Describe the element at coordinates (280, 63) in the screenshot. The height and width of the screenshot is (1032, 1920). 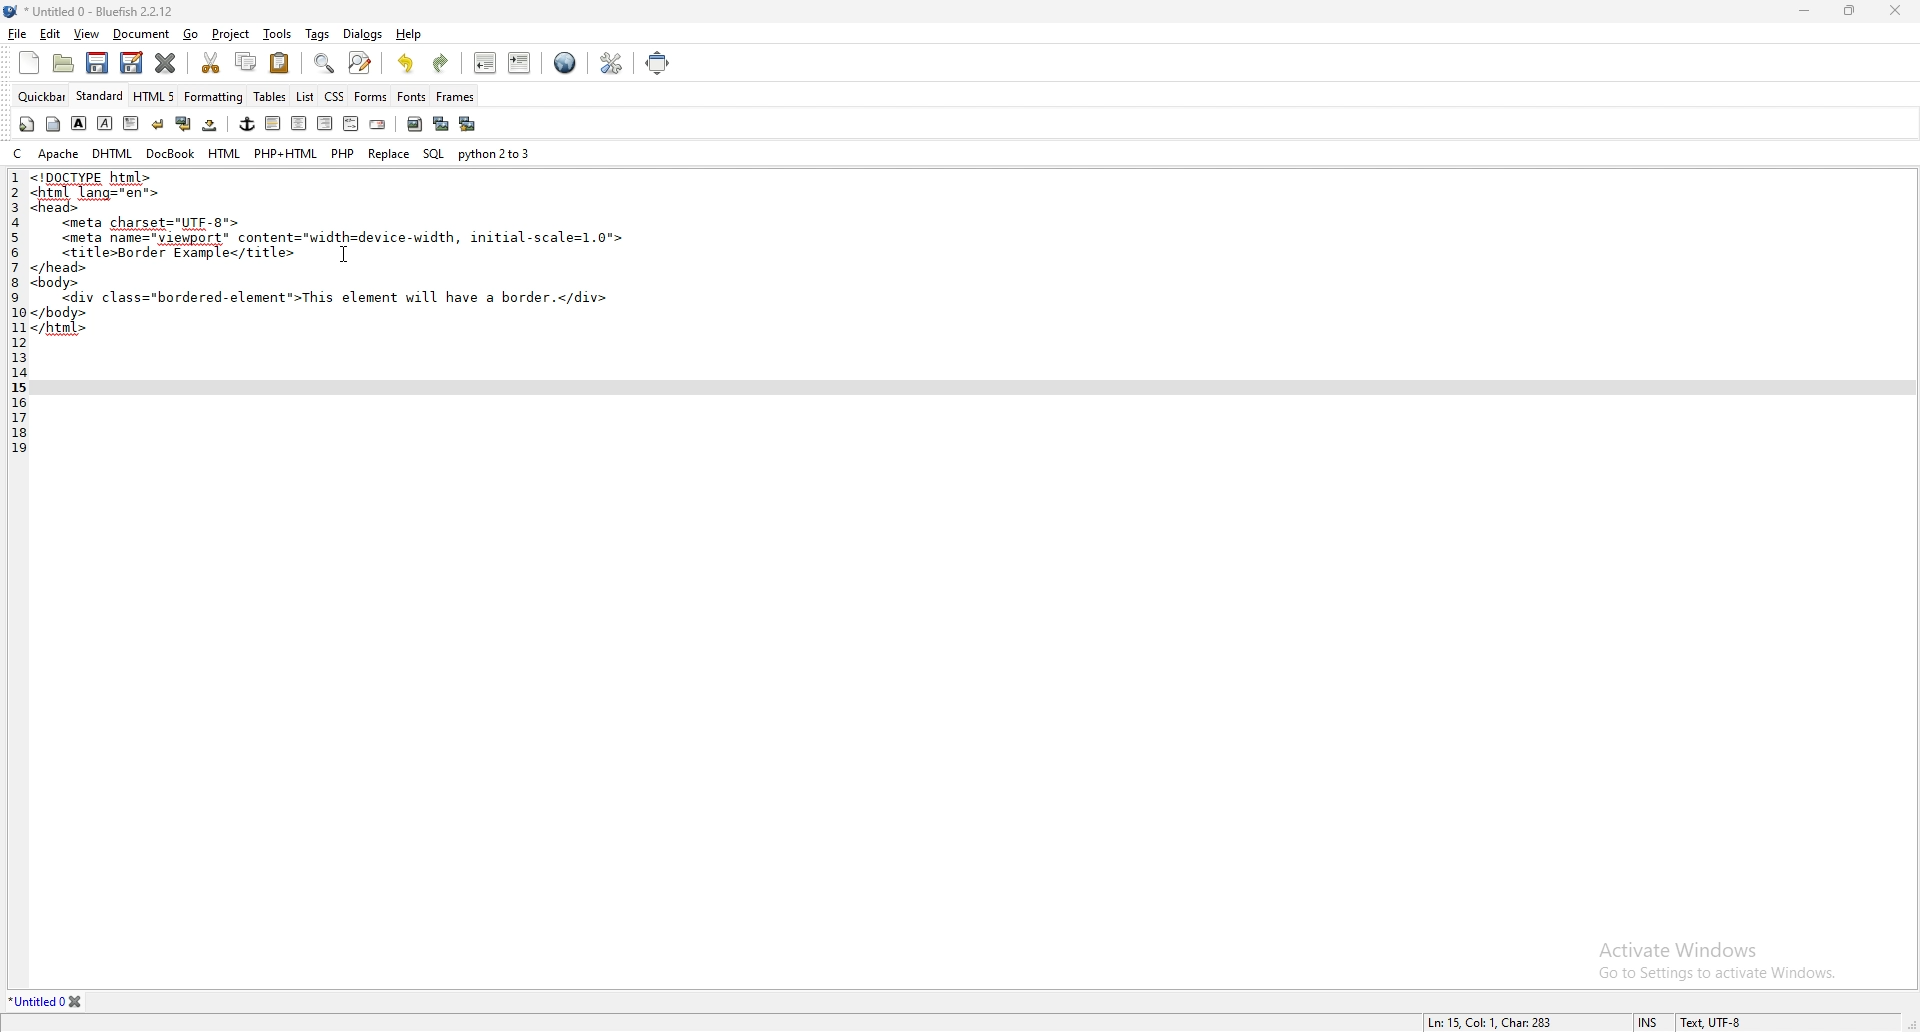
I see `paste` at that location.